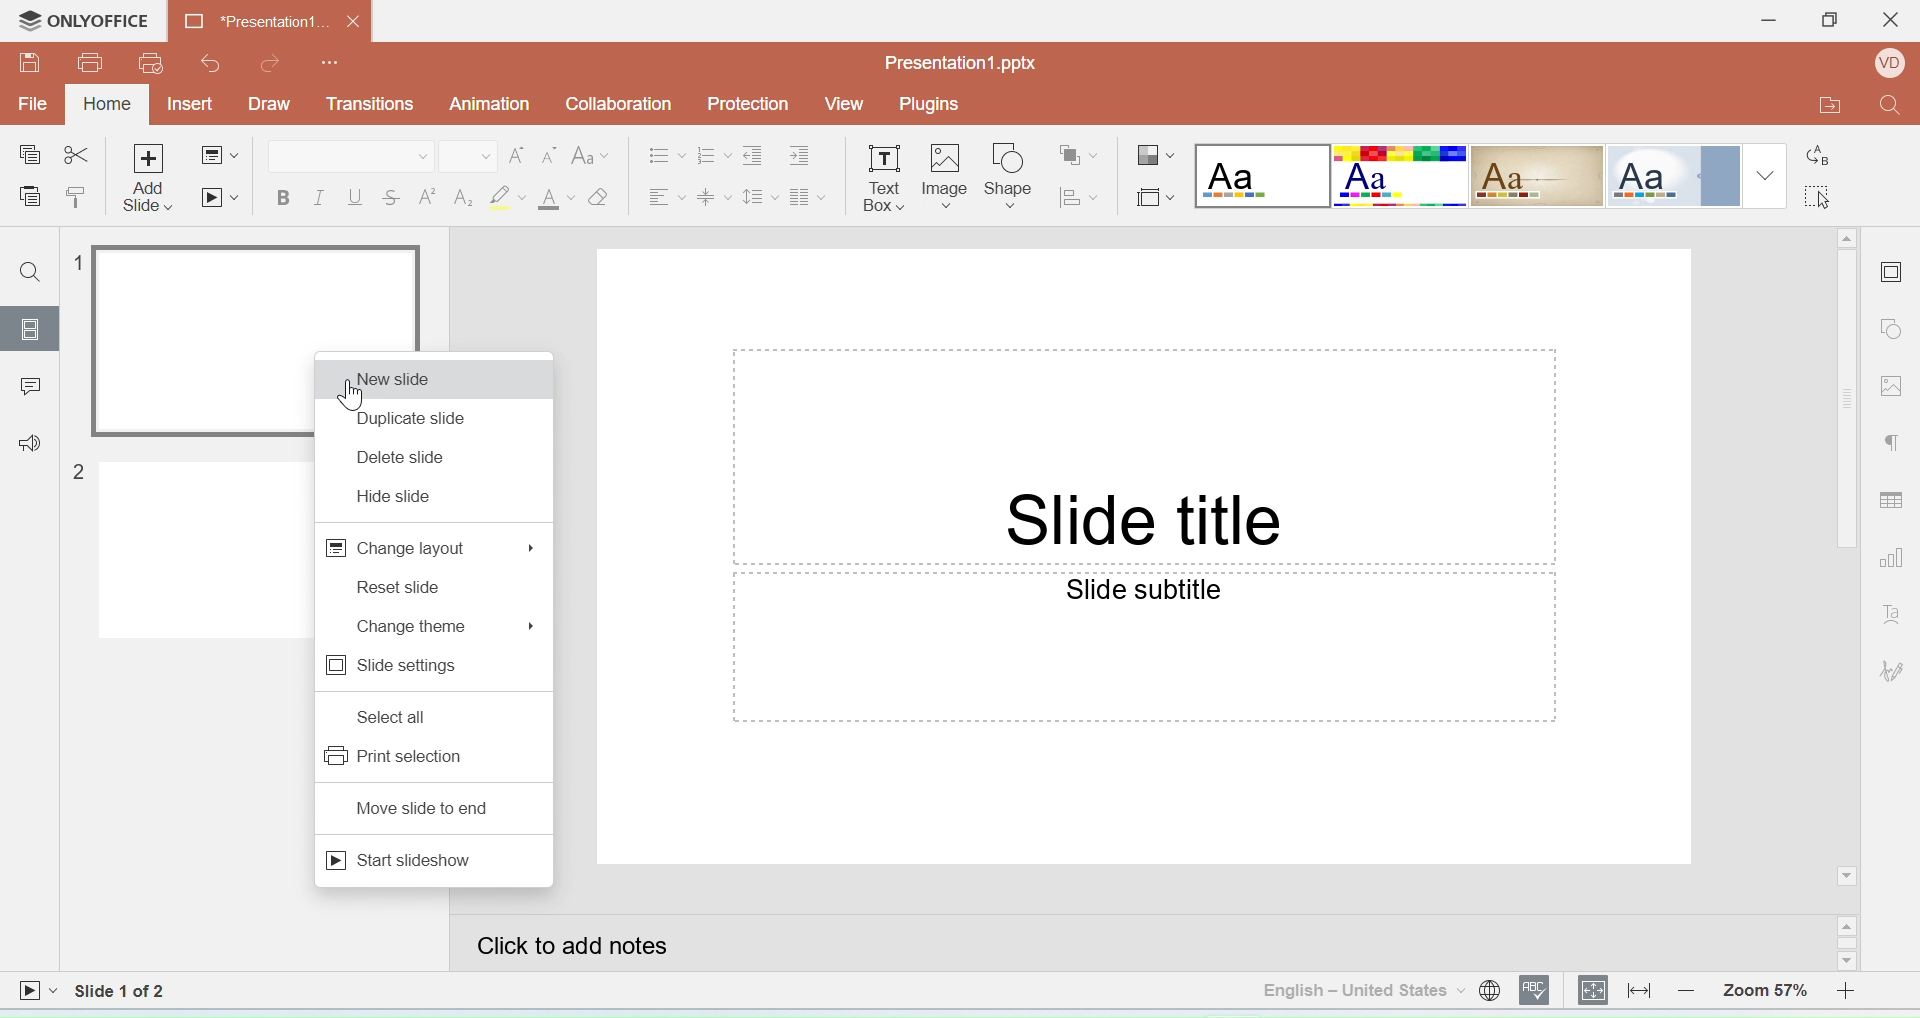 The image size is (1920, 1018). What do you see at coordinates (809, 152) in the screenshot?
I see `Increase indent` at bounding box center [809, 152].